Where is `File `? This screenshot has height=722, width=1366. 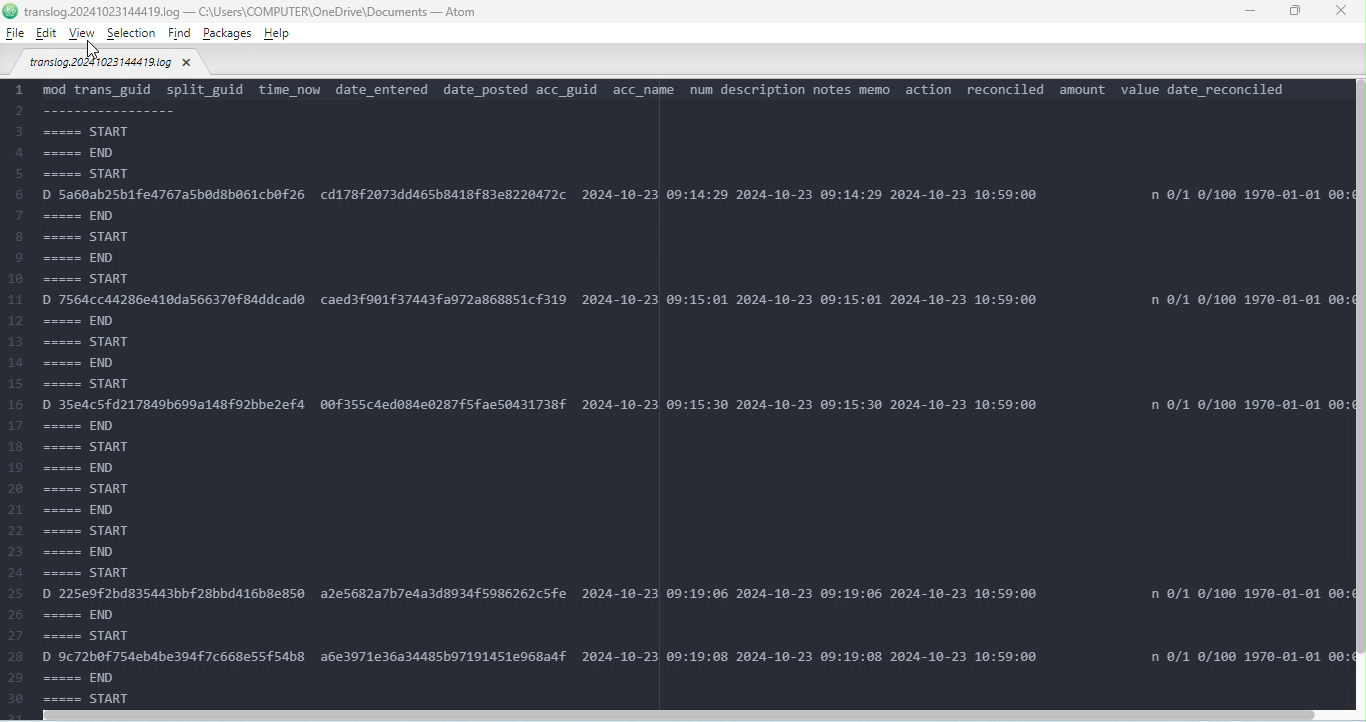
File  is located at coordinates (112, 65).